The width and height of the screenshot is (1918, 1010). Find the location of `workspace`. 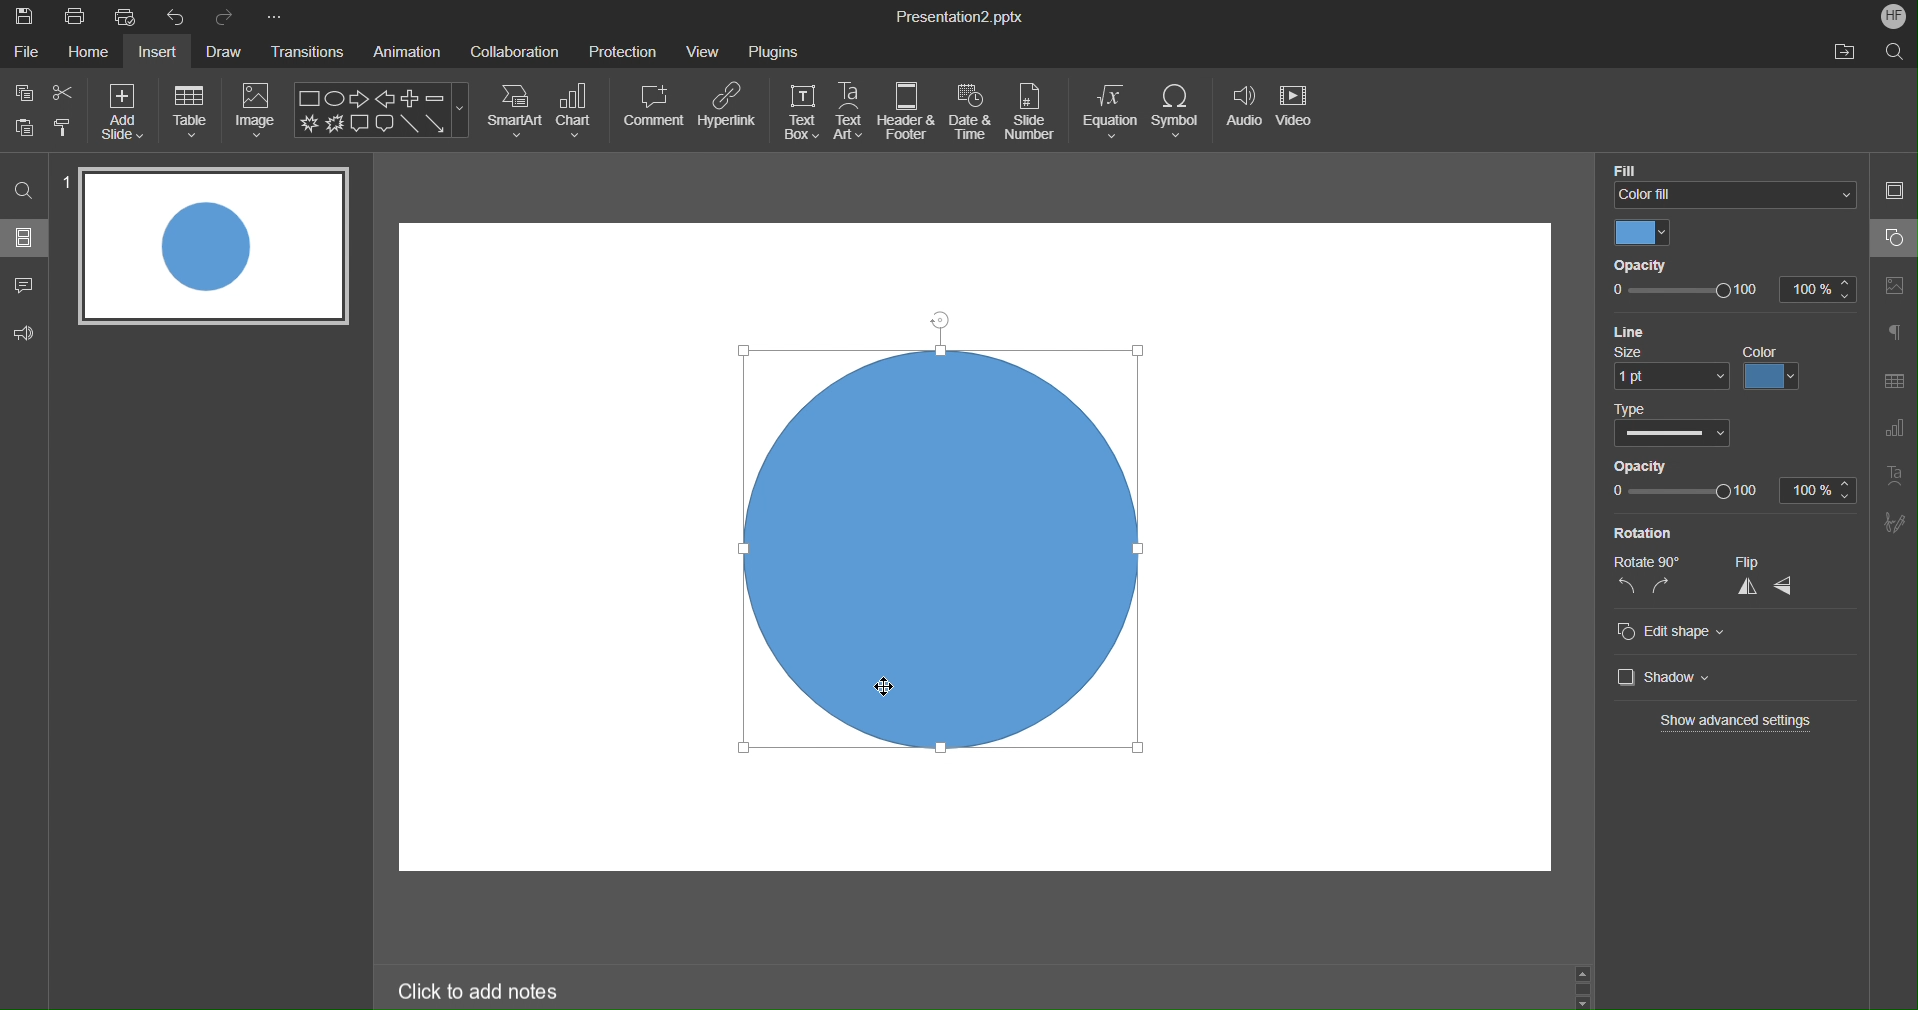

workspace is located at coordinates (949, 265).